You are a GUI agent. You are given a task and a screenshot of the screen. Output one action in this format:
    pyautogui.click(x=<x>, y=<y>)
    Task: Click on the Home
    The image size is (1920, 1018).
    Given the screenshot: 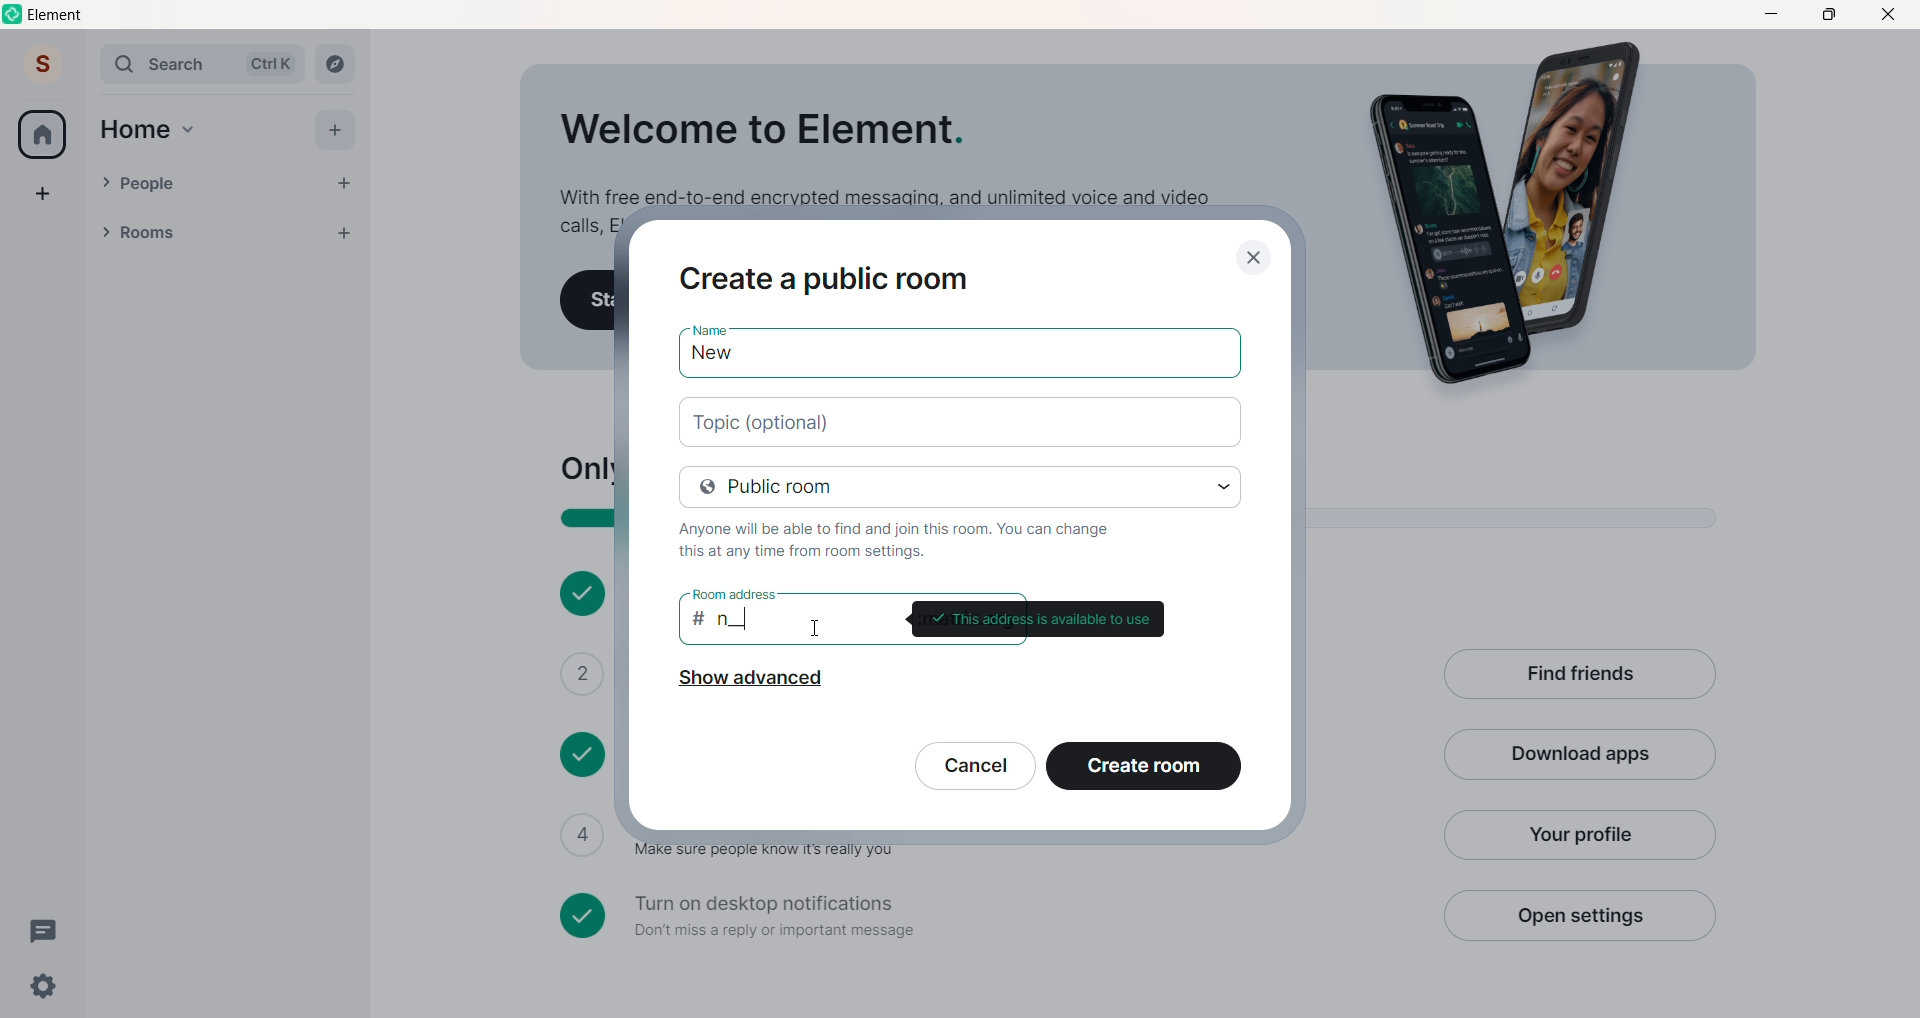 What is the action you would take?
    pyautogui.click(x=135, y=130)
    